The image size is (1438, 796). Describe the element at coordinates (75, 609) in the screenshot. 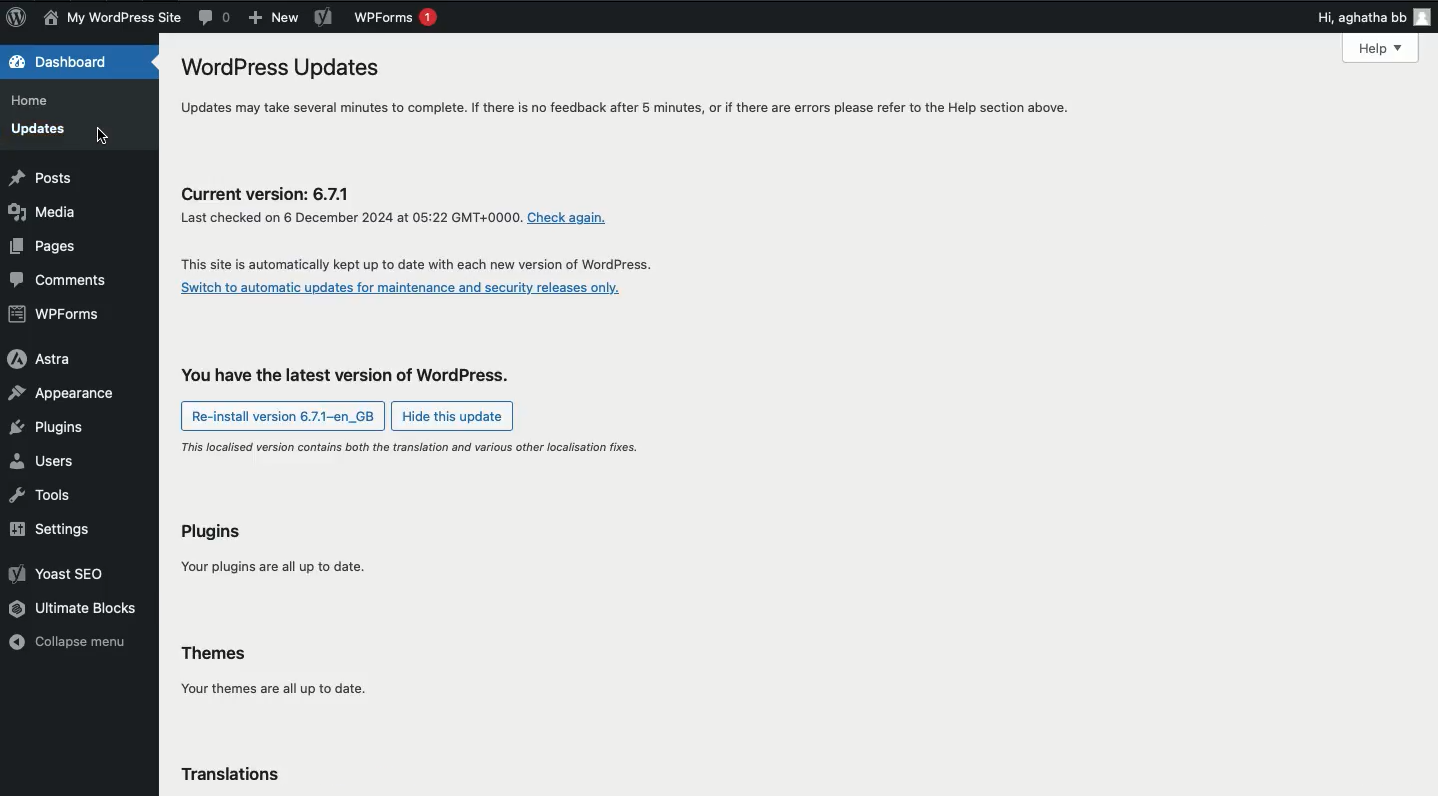

I see `Ultimate blocks` at that location.